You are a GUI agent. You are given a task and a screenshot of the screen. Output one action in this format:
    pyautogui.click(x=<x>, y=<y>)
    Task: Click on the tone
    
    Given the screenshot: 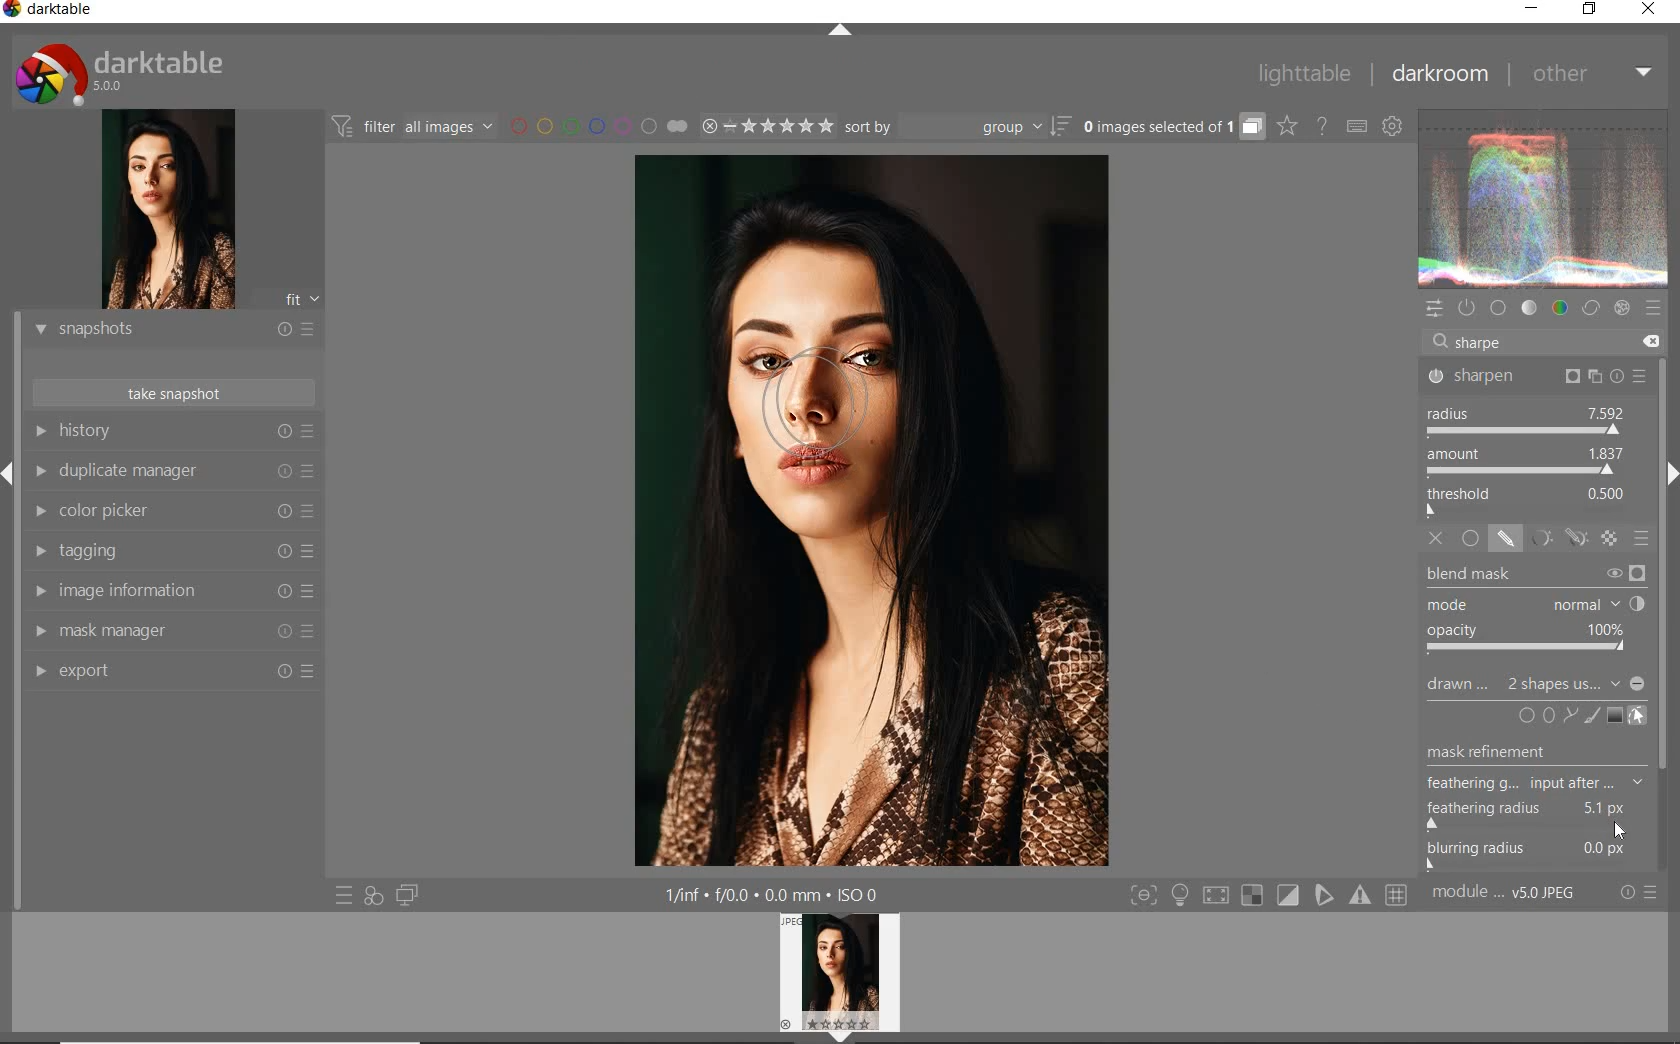 What is the action you would take?
    pyautogui.click(x=1529, y=310)
    